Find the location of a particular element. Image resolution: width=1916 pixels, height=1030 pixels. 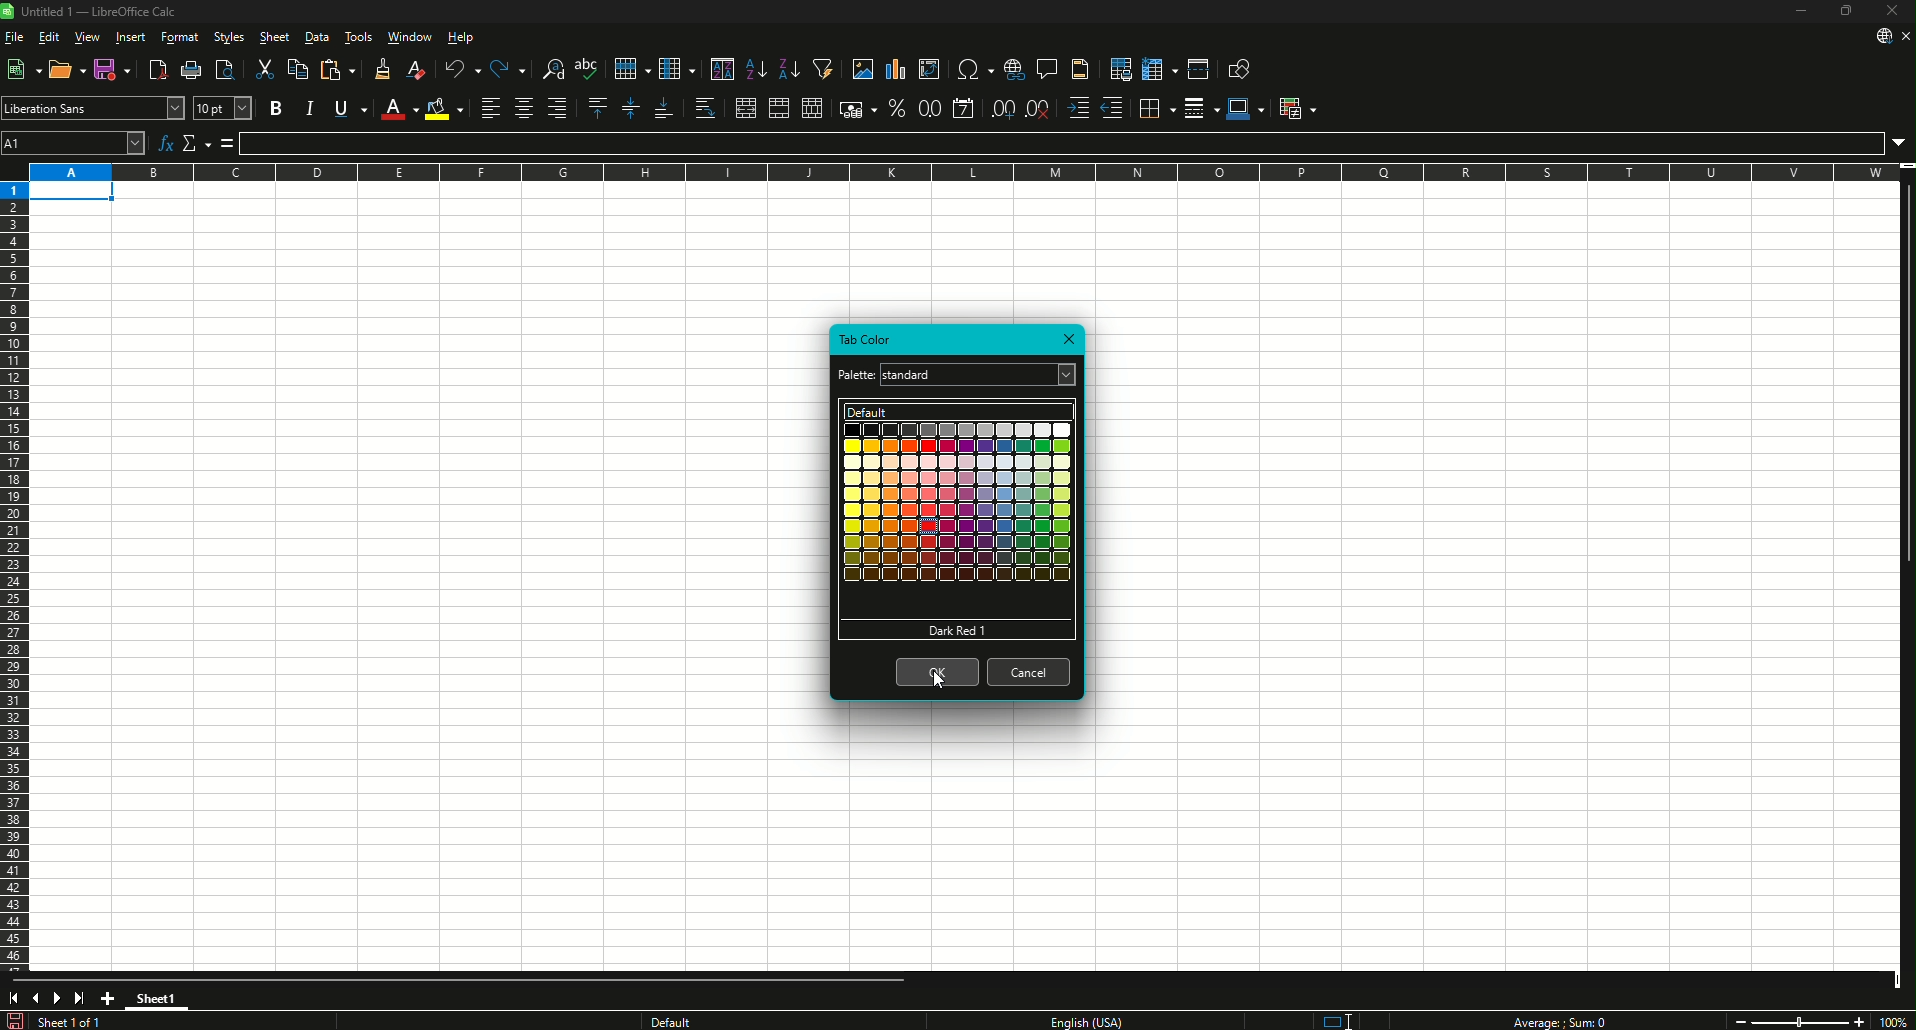

Edit is located at coordinates (48, 36).